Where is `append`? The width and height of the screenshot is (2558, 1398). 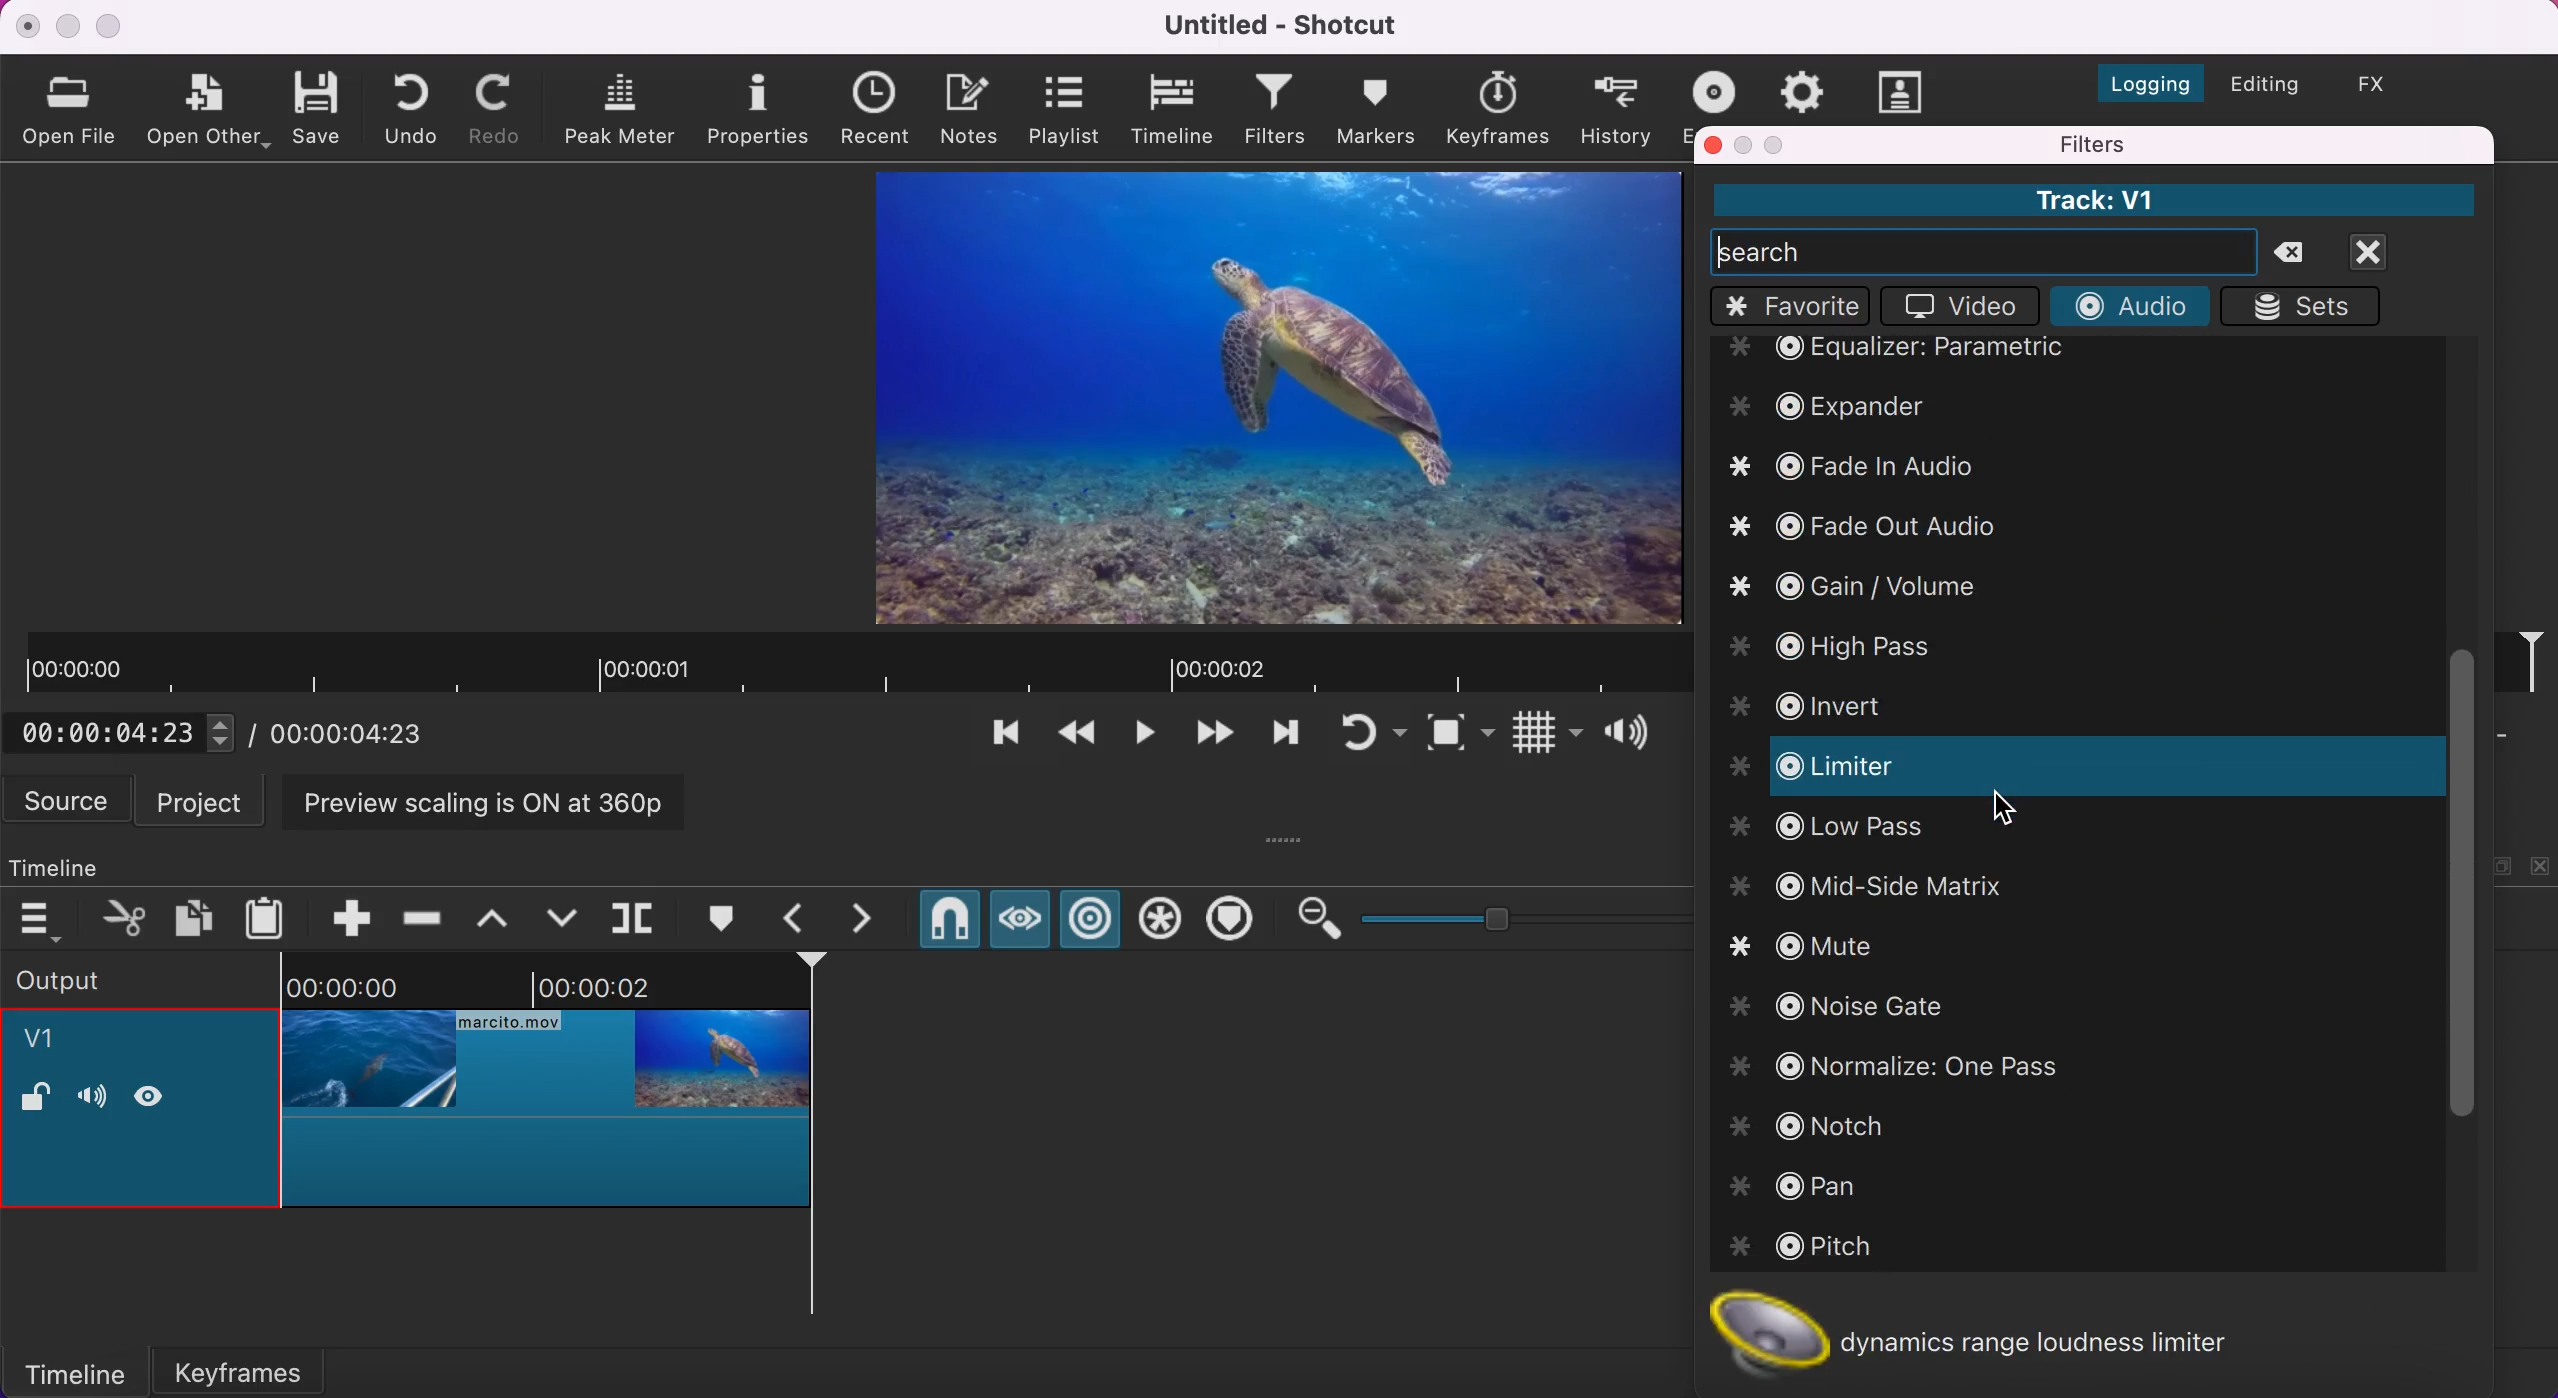
append is located at coordinates (337, 915).